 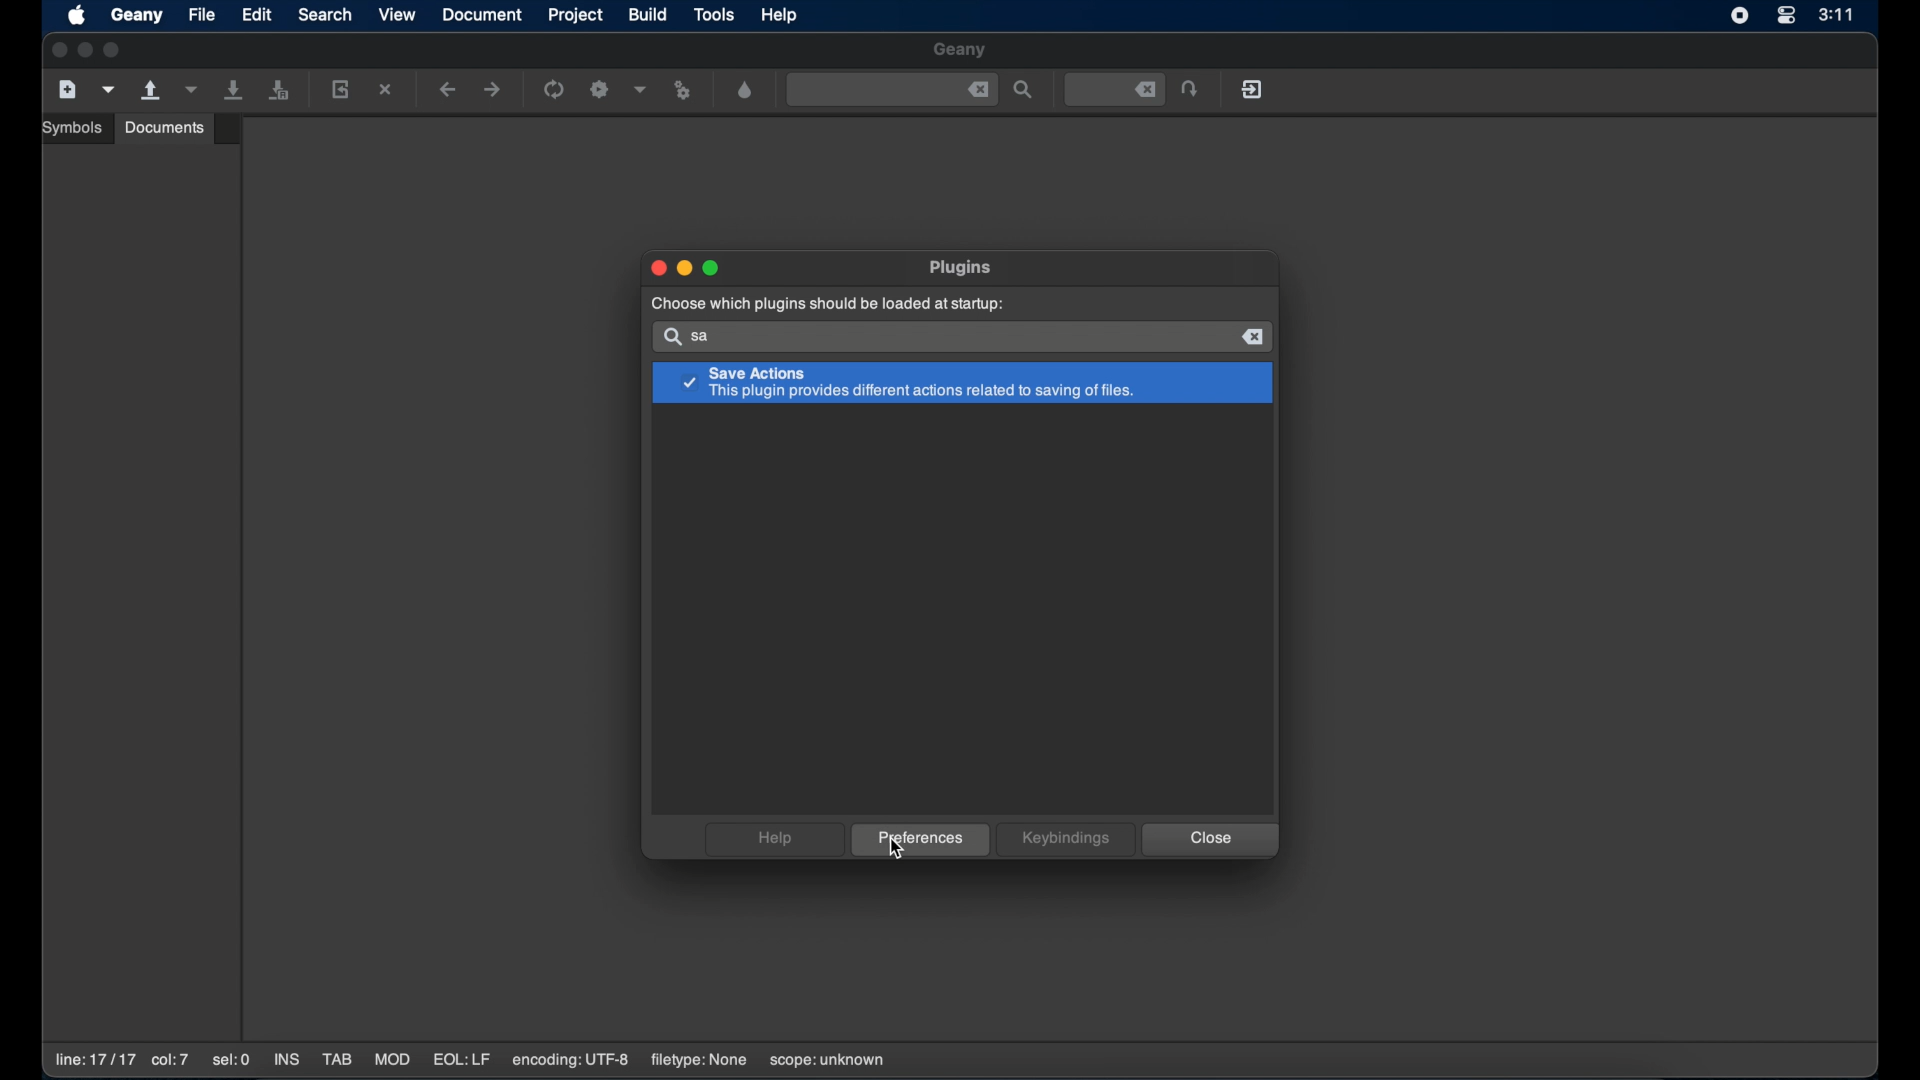 I want to click on build the current file, so click(x=602, y=91).